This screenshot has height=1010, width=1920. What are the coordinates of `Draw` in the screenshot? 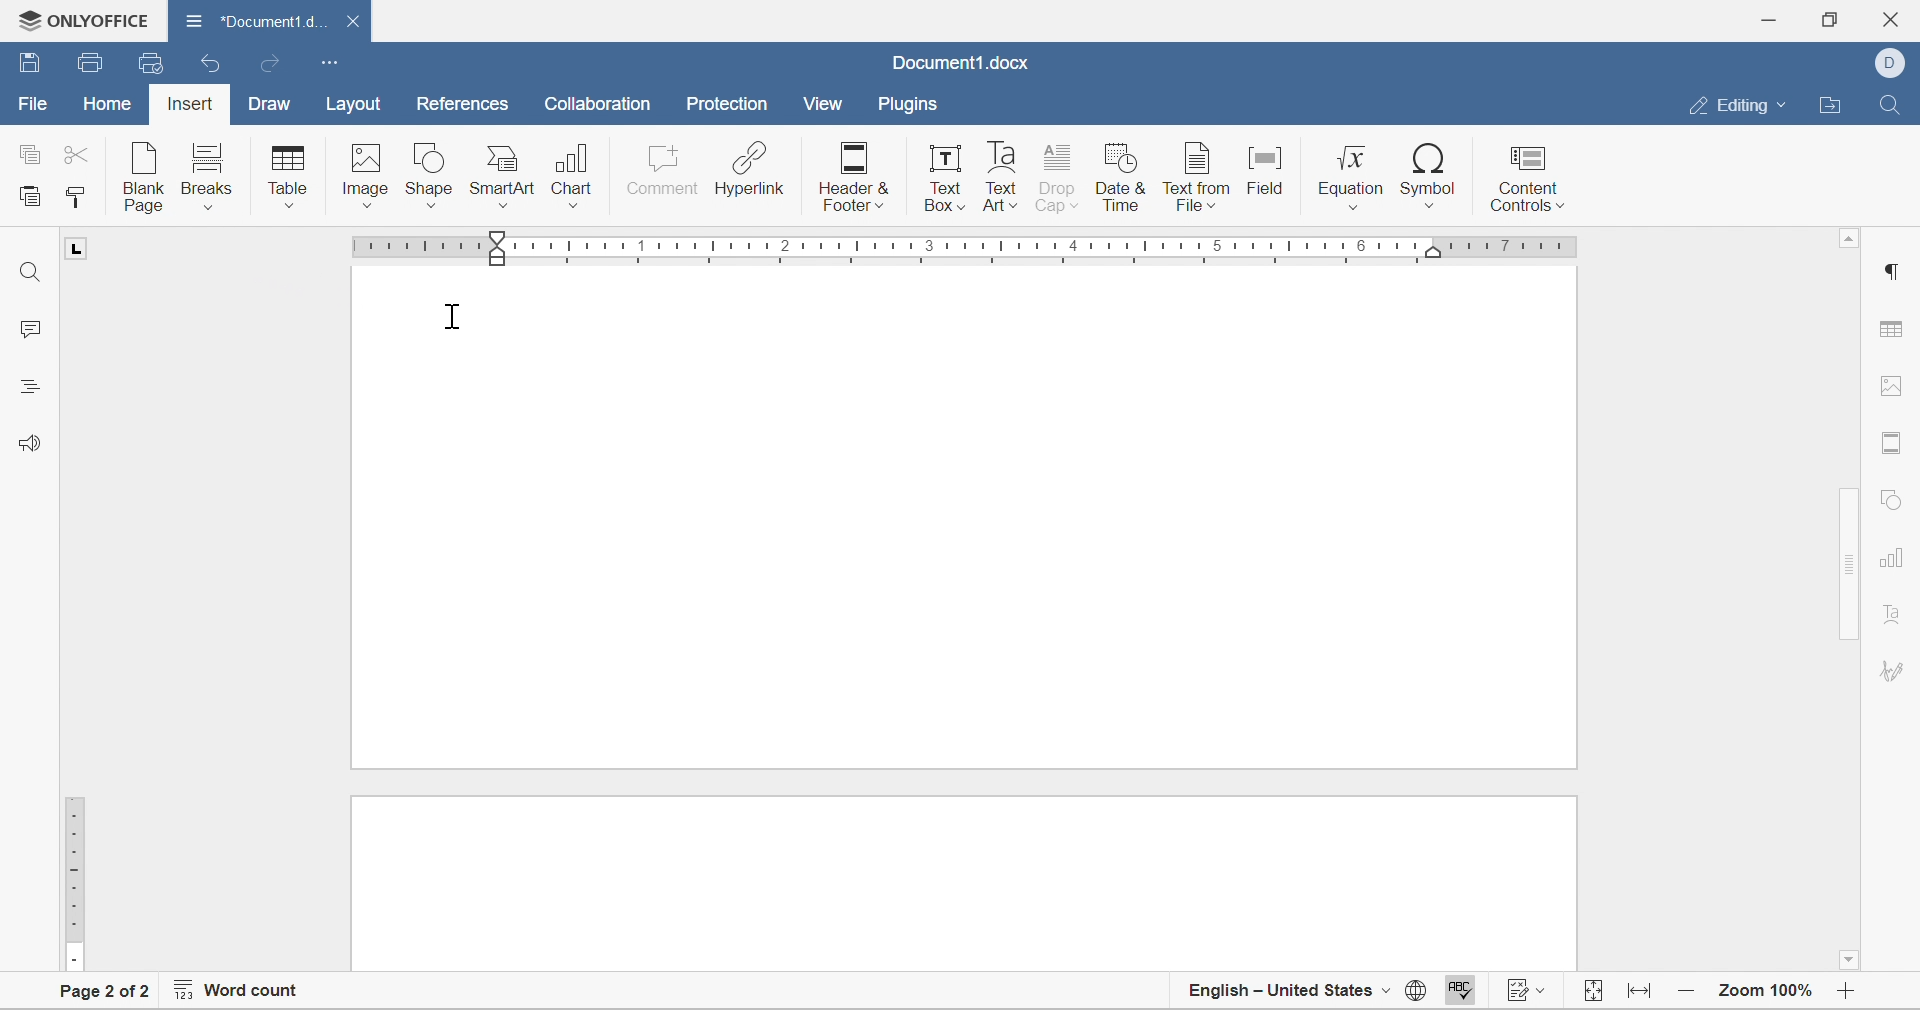 It's located at (272, 105).